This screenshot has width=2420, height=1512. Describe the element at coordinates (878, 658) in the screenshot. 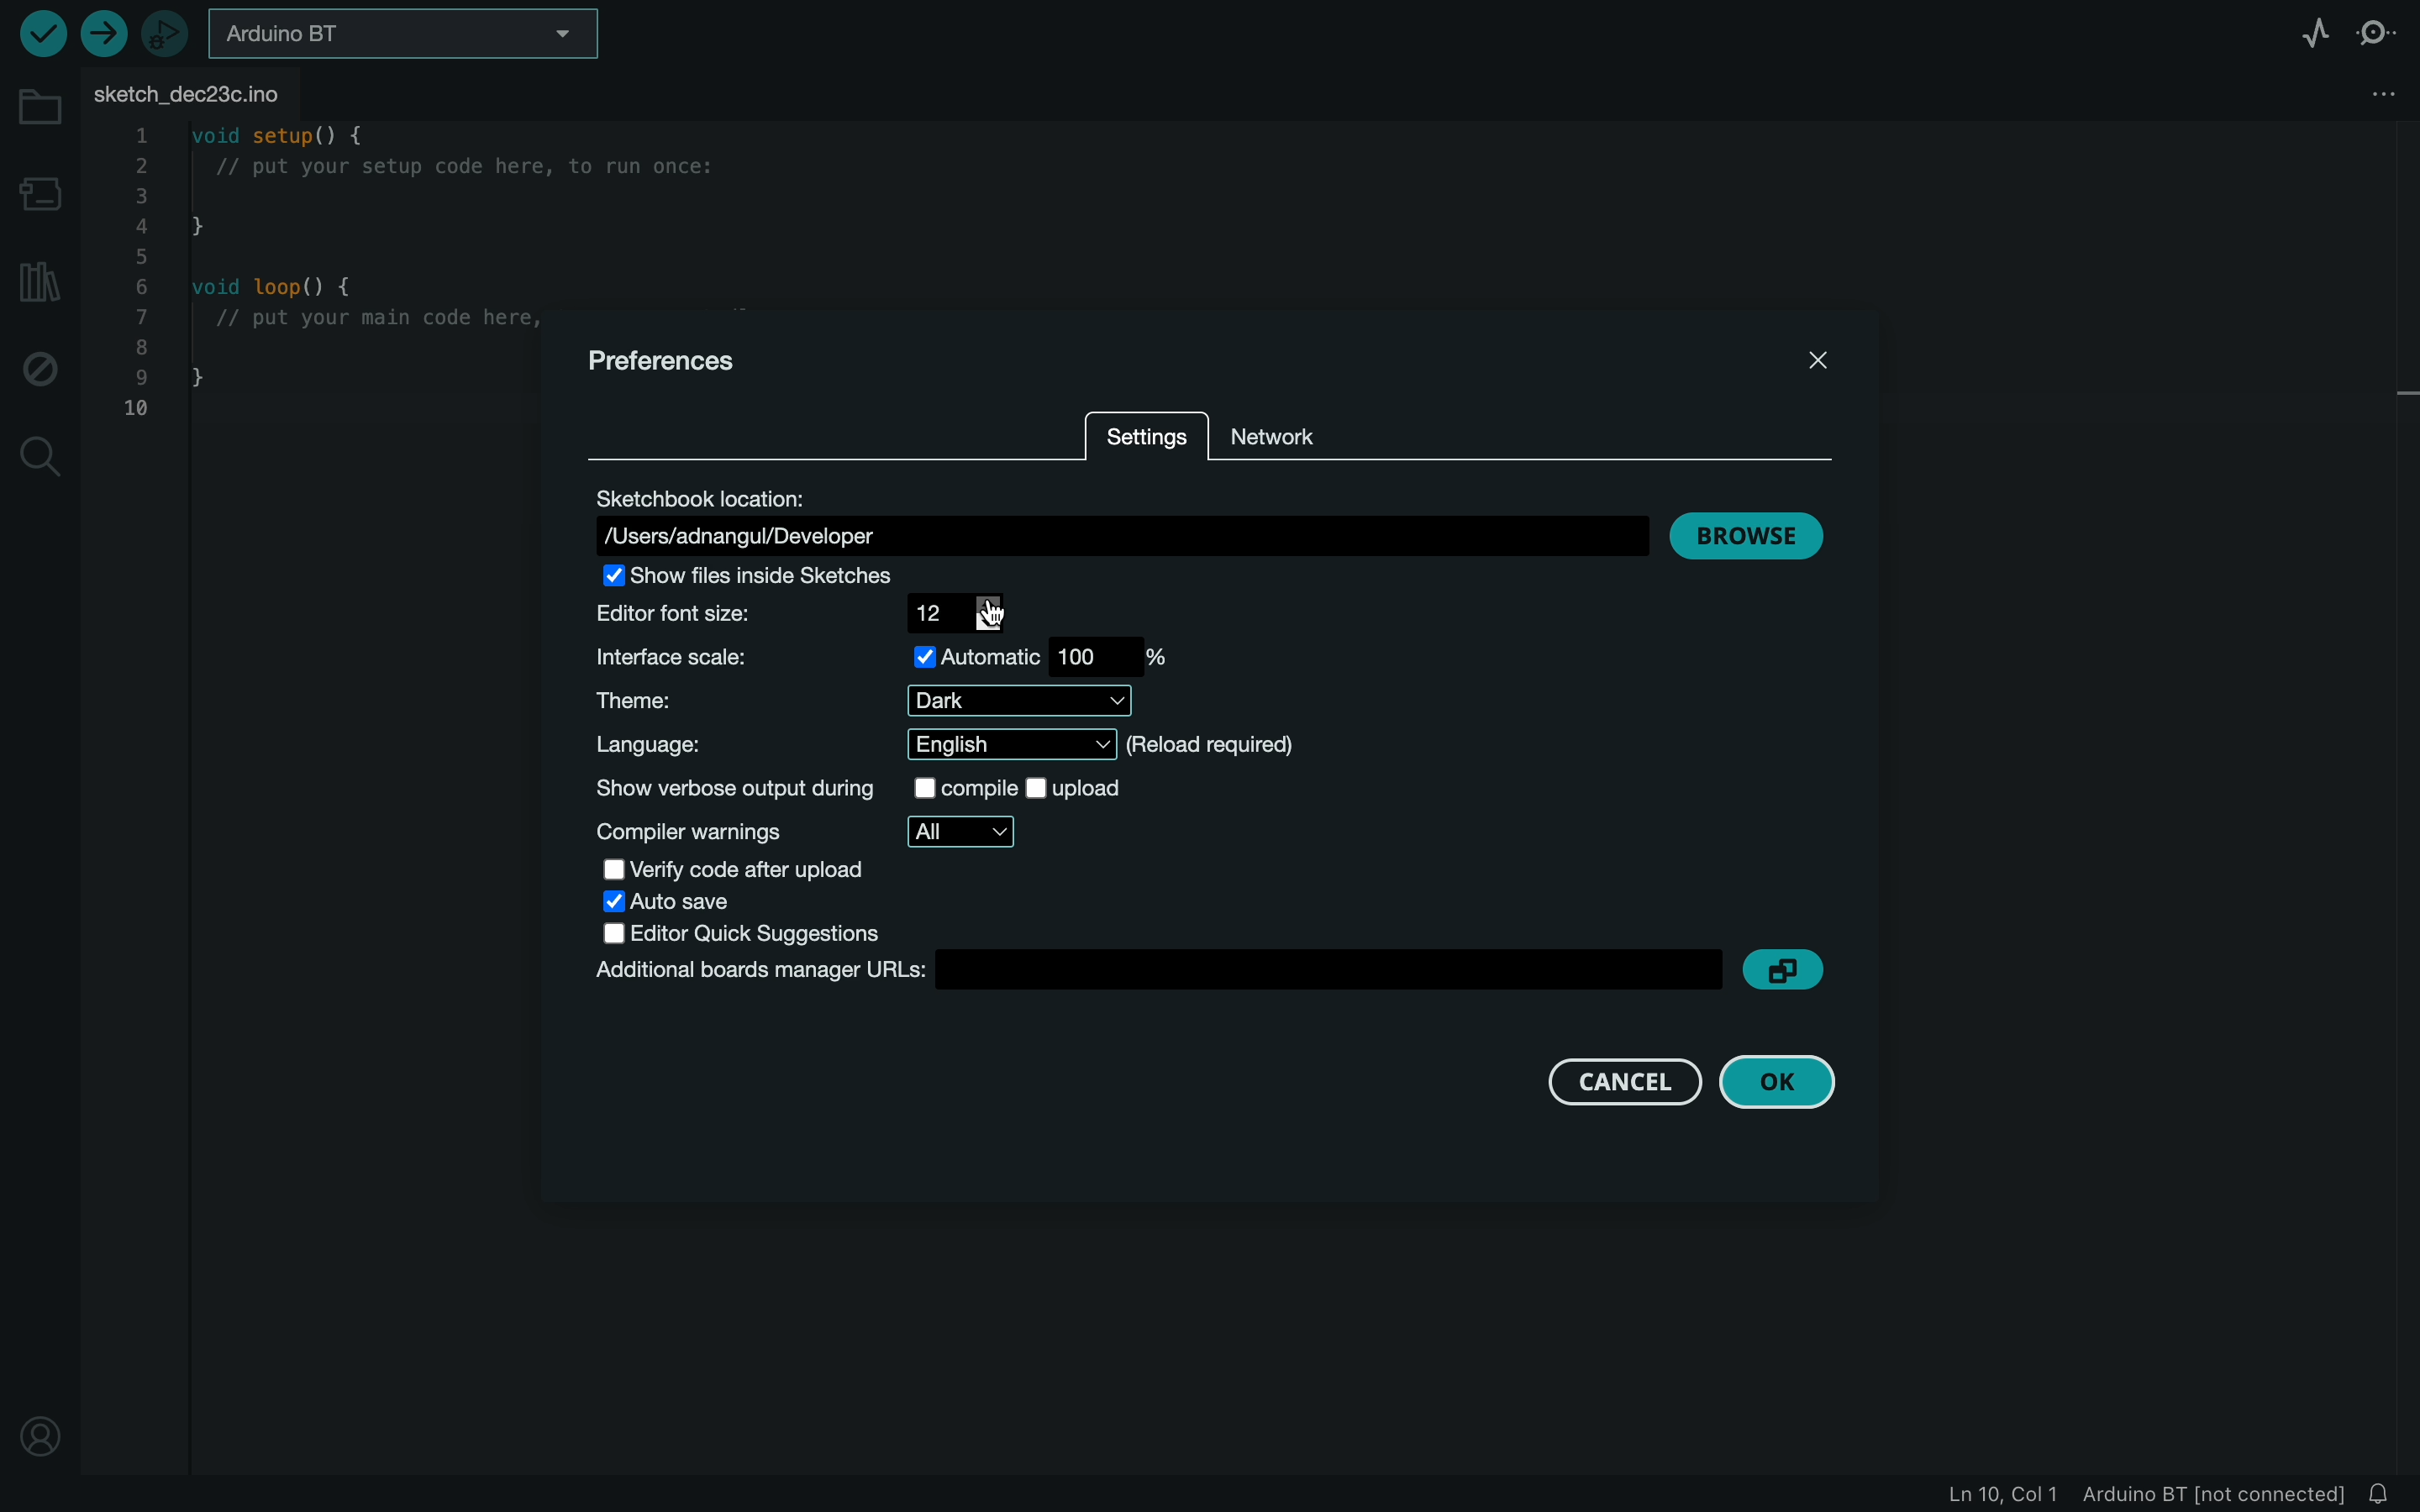

I see `scale` at that location.